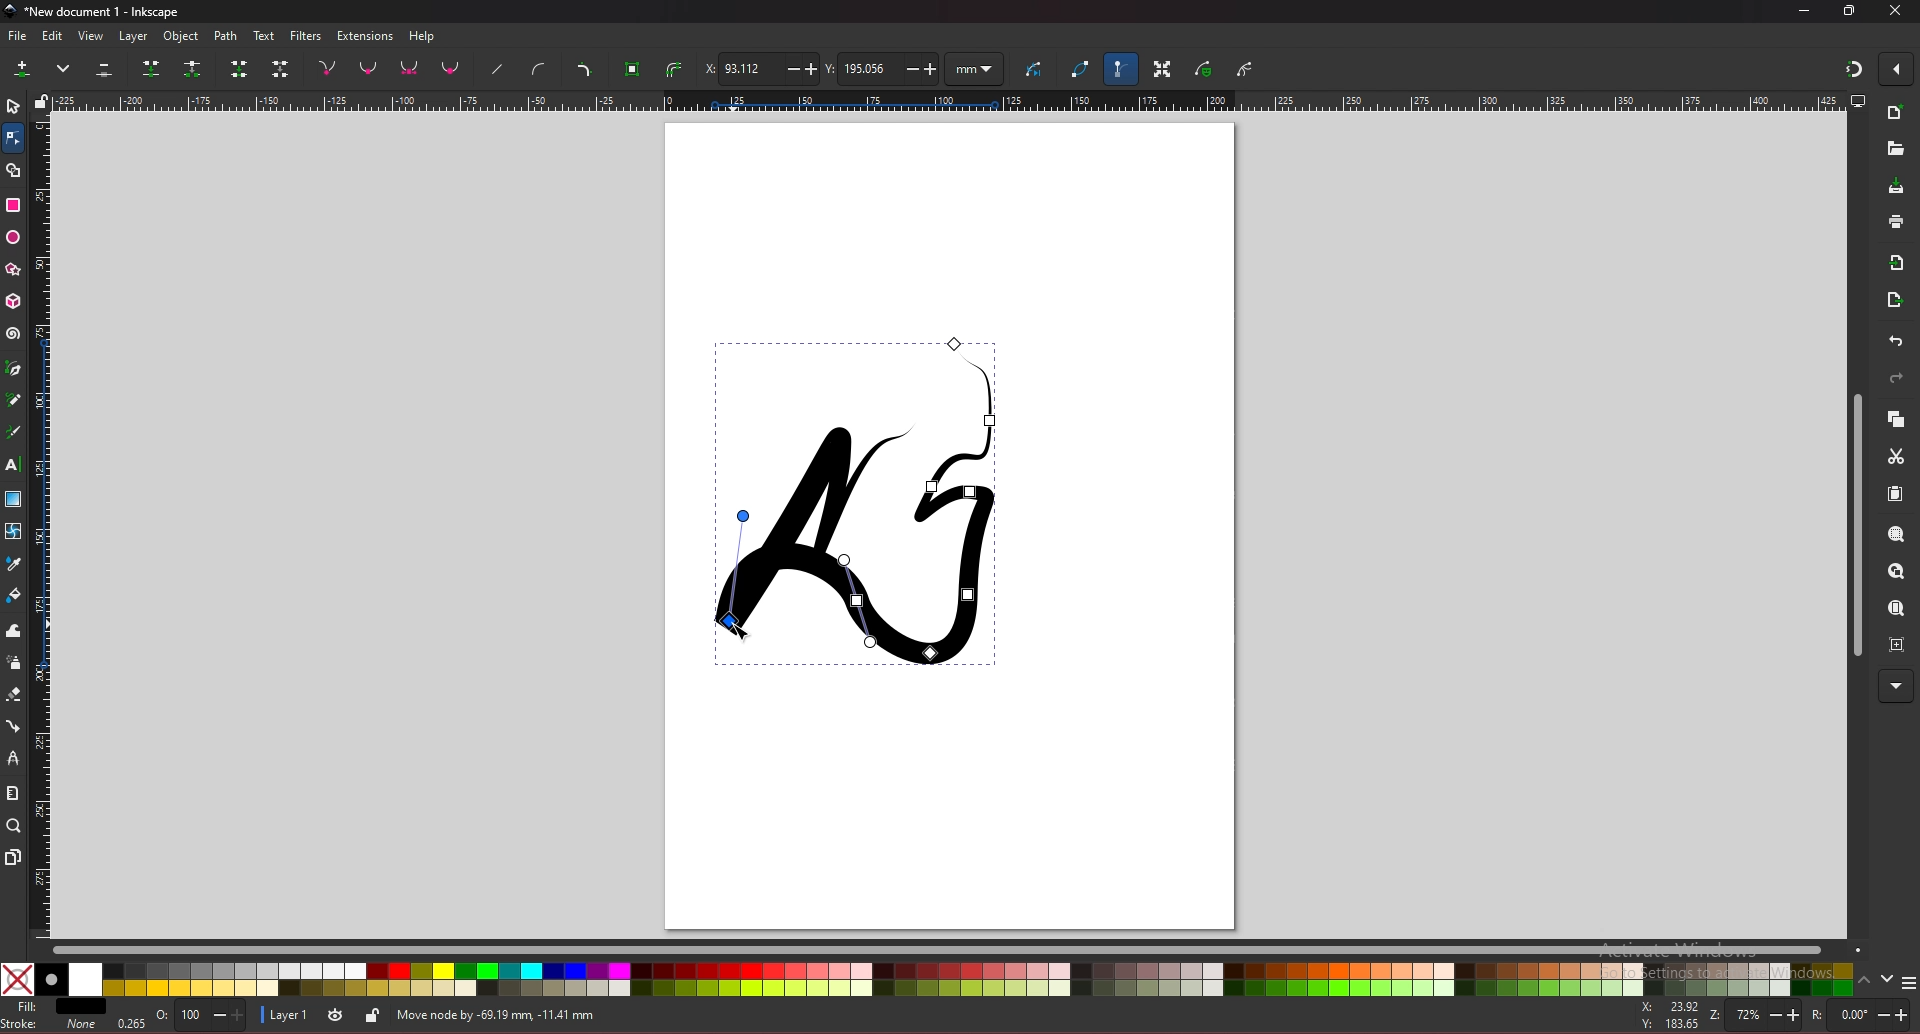 This screenshot has height=1034, width=1920. Describe the element at coordinates (1850, 11) in the screenshot. I see `resize` at that location.